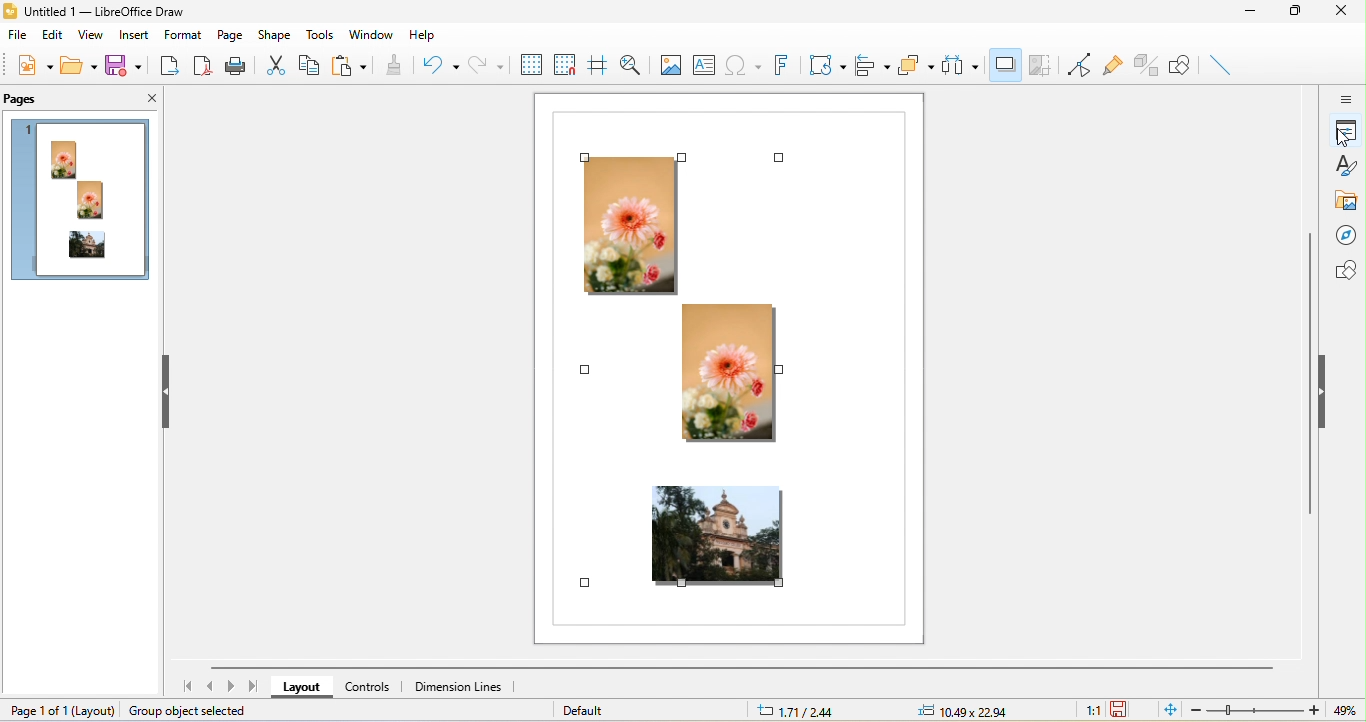 The image size is (1366, 722). Describe the element at coordinates (185, 688) in the screenshot. I see `first page` at that location.